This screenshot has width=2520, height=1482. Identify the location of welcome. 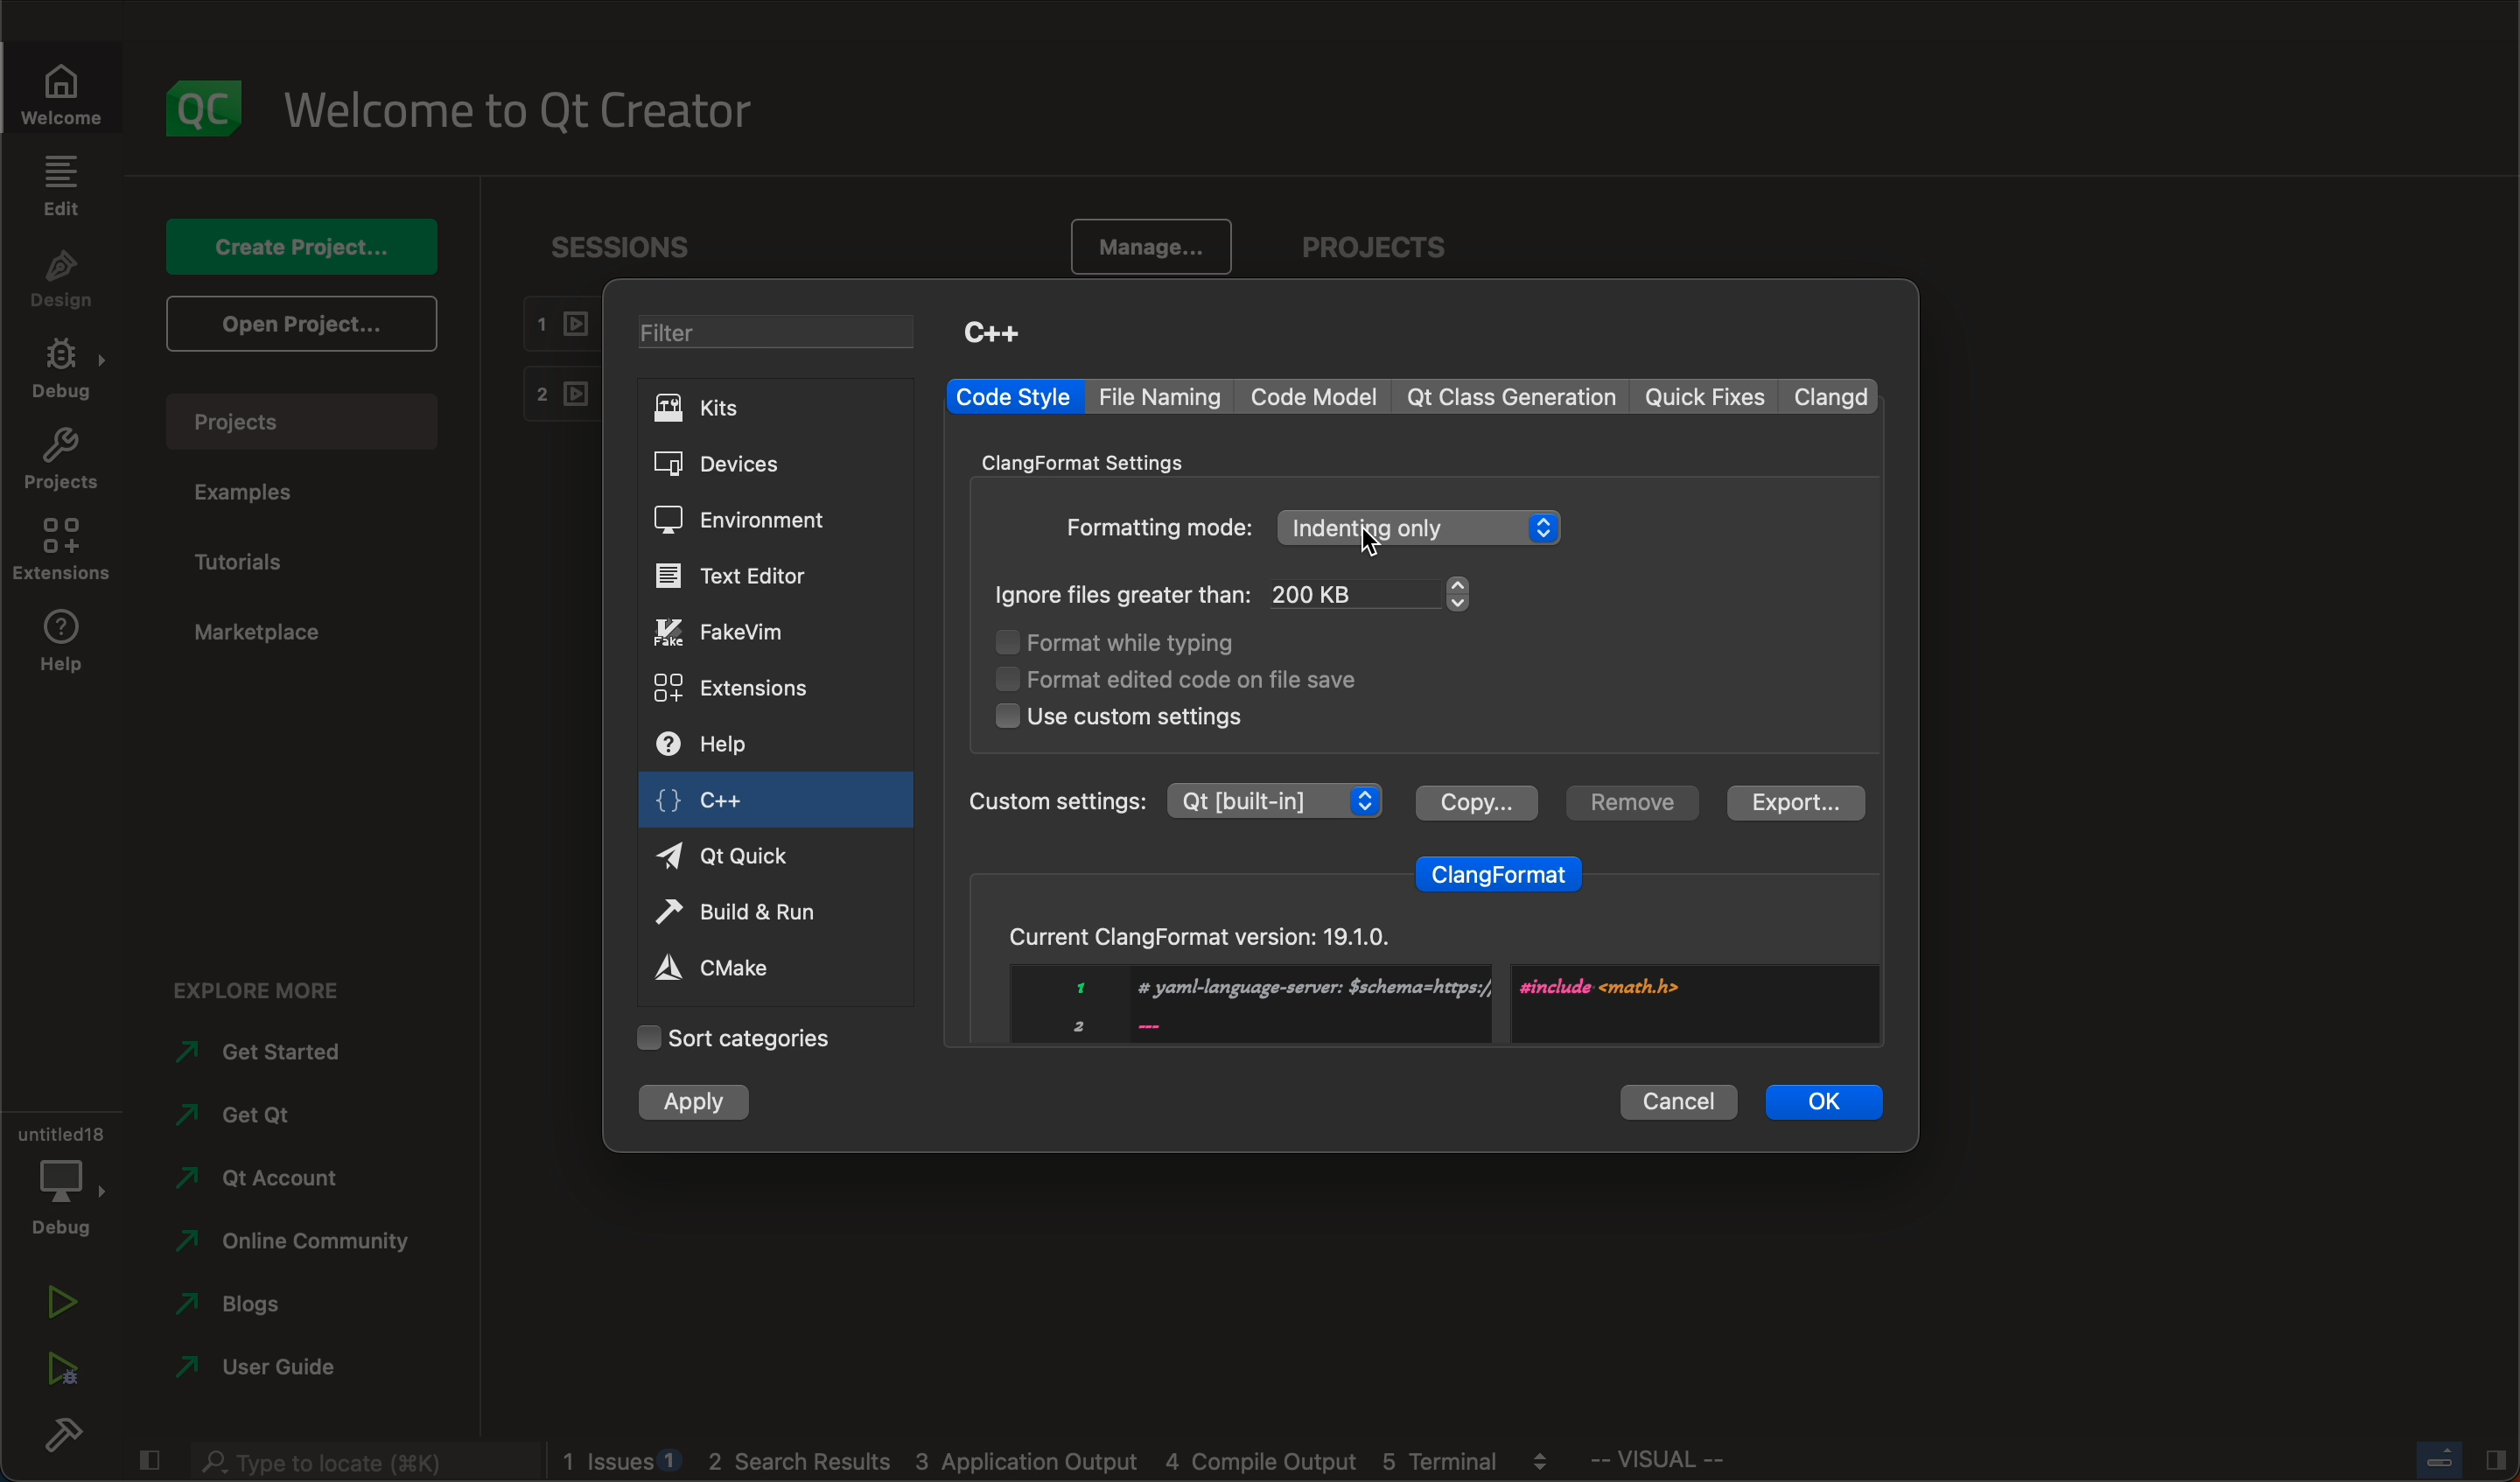
(533, 108).